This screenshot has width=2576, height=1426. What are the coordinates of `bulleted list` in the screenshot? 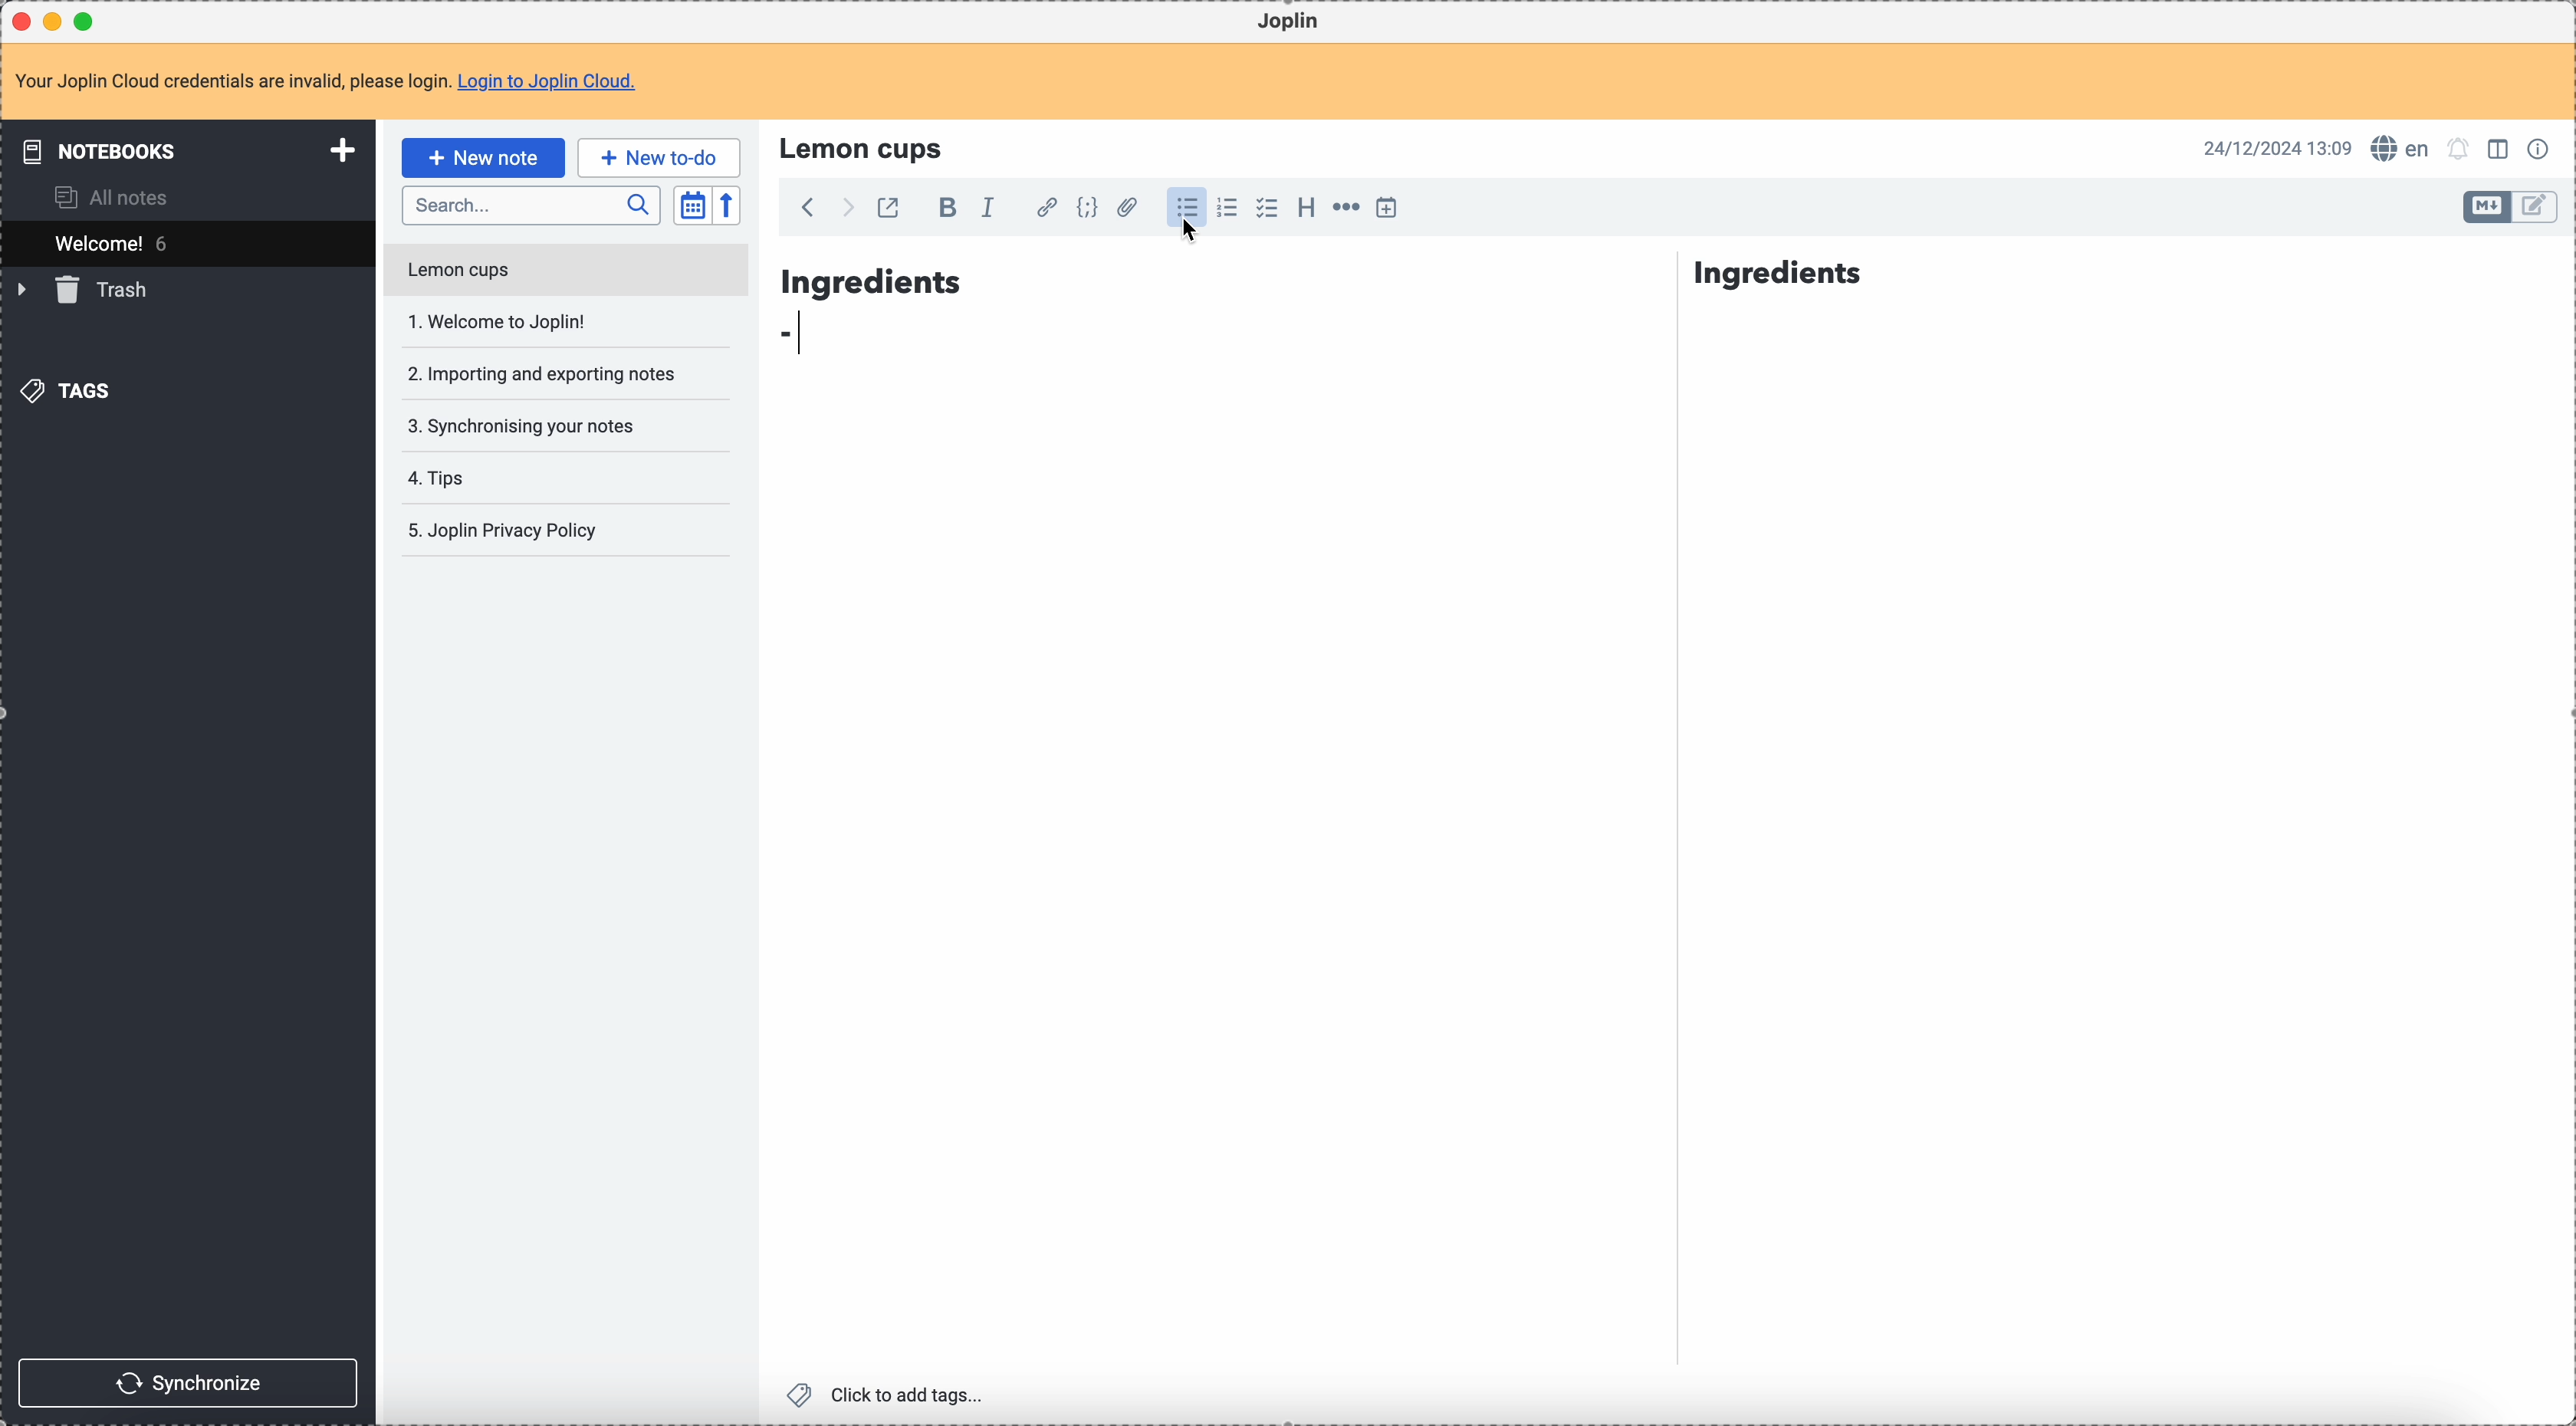 It's located at (1184, 208).